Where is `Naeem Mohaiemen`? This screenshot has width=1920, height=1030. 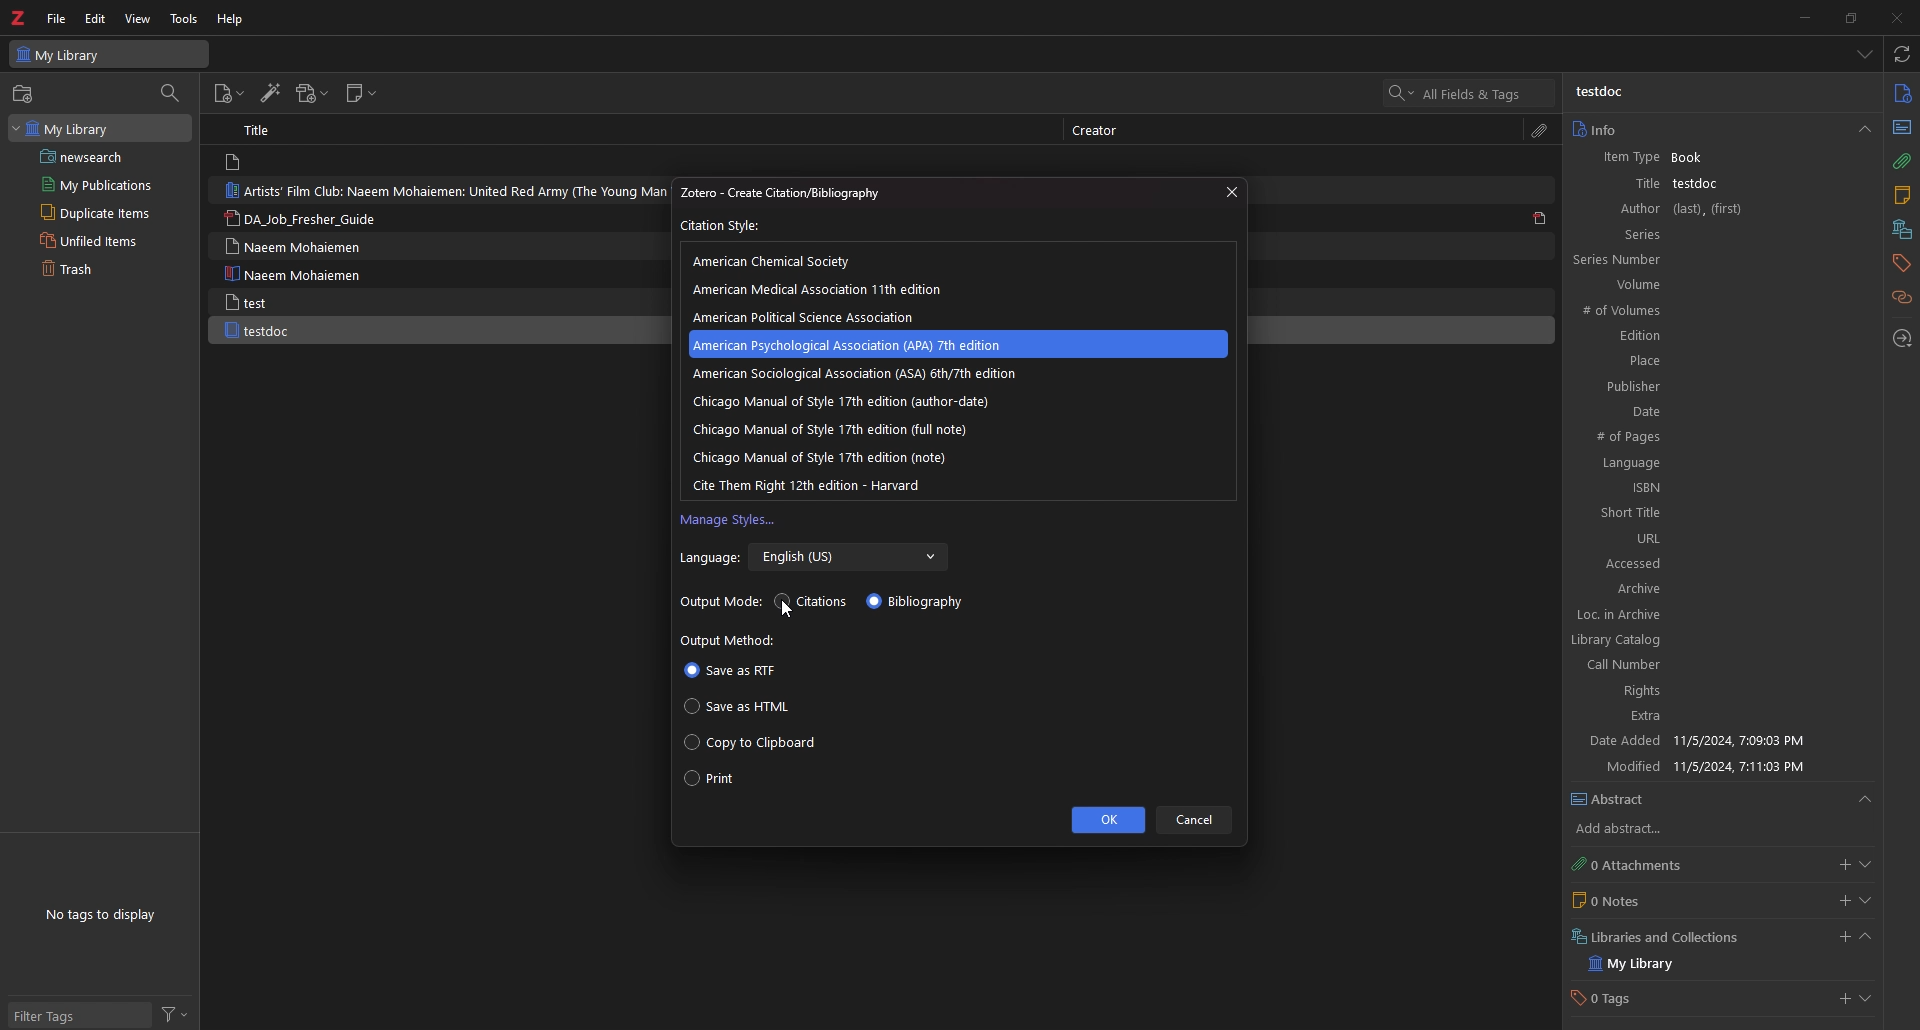 Naeem Mohaiemen is located at coordinates (293, 246).